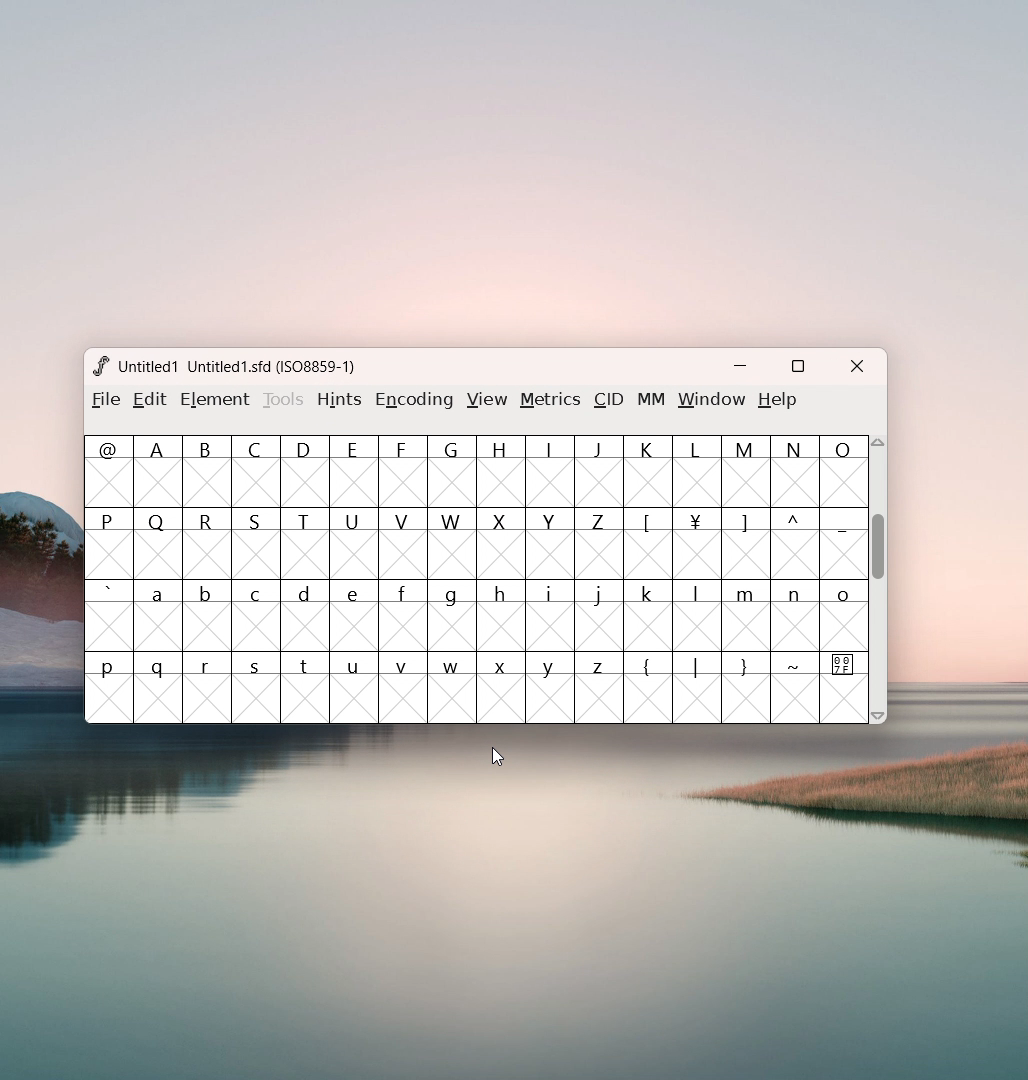 Image resolution: width=1028 pixels, height=1080 pixels. I want to click on ~, so click(796, 689).